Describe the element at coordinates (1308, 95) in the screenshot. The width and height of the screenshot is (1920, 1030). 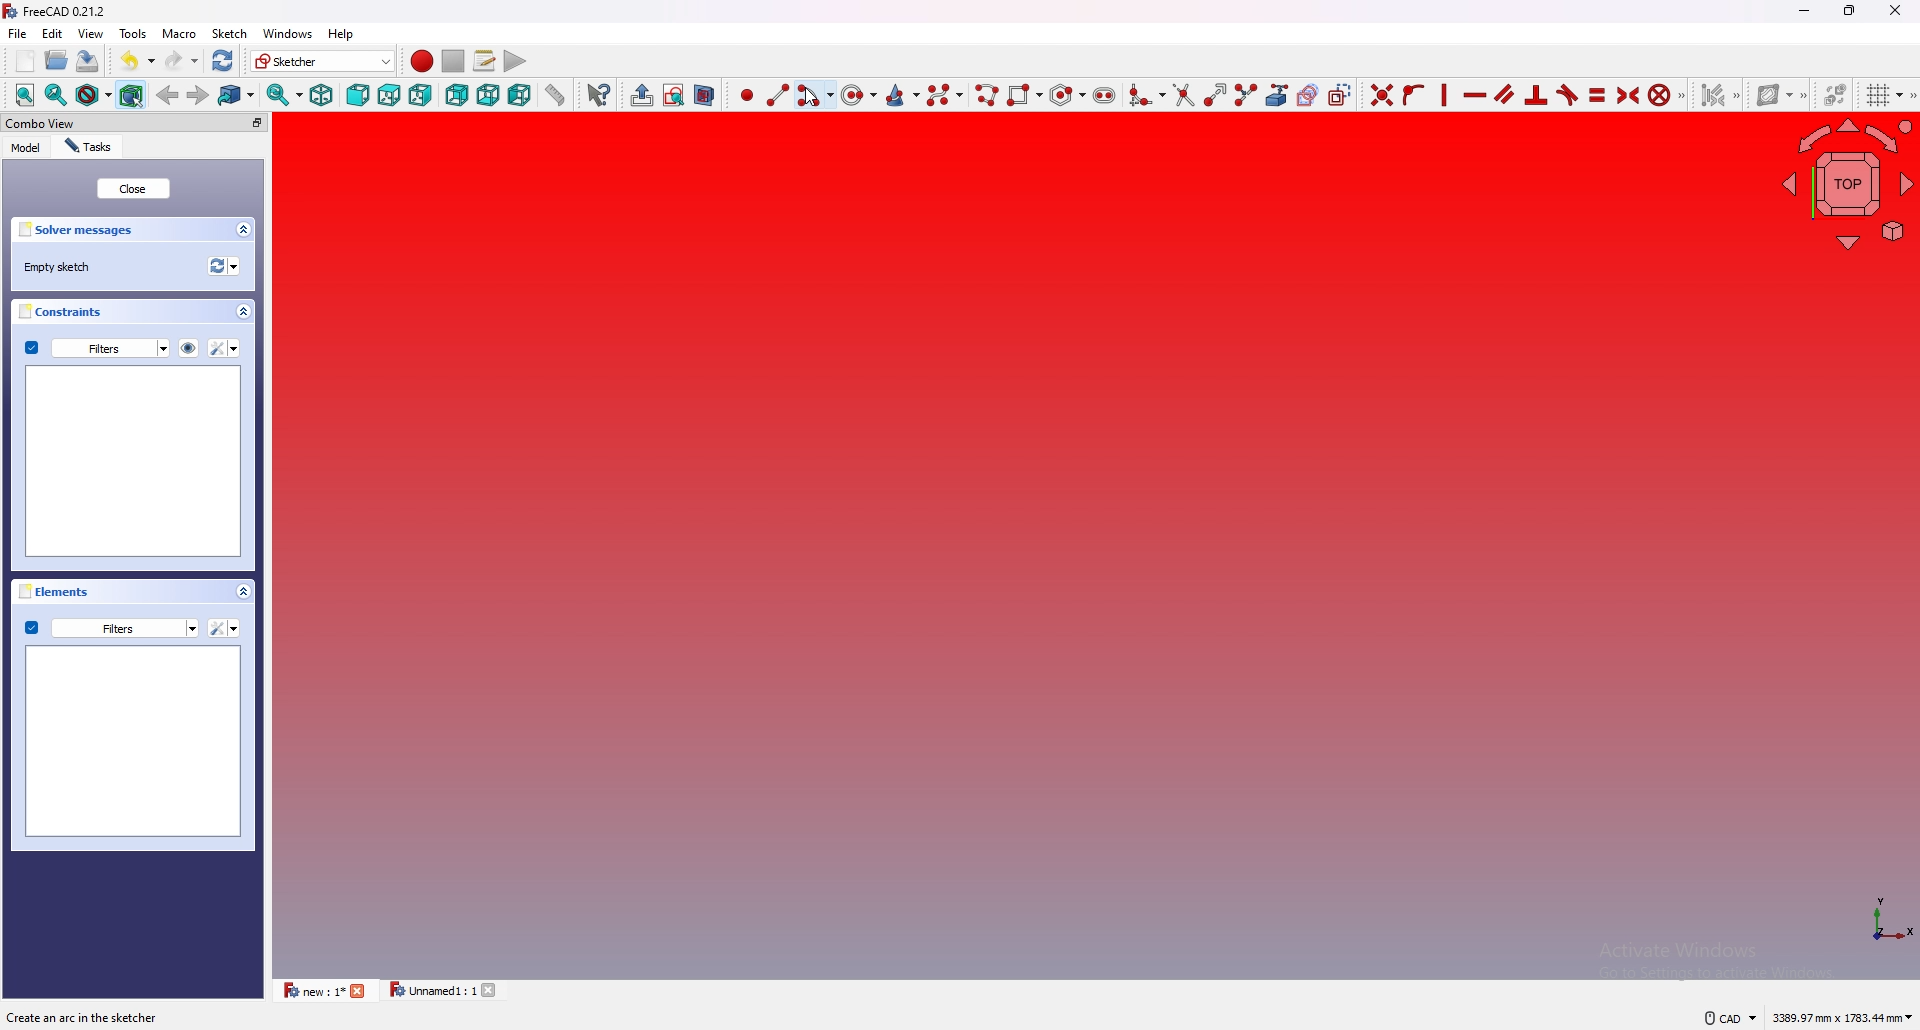
I see `create carbon copy` at that location.